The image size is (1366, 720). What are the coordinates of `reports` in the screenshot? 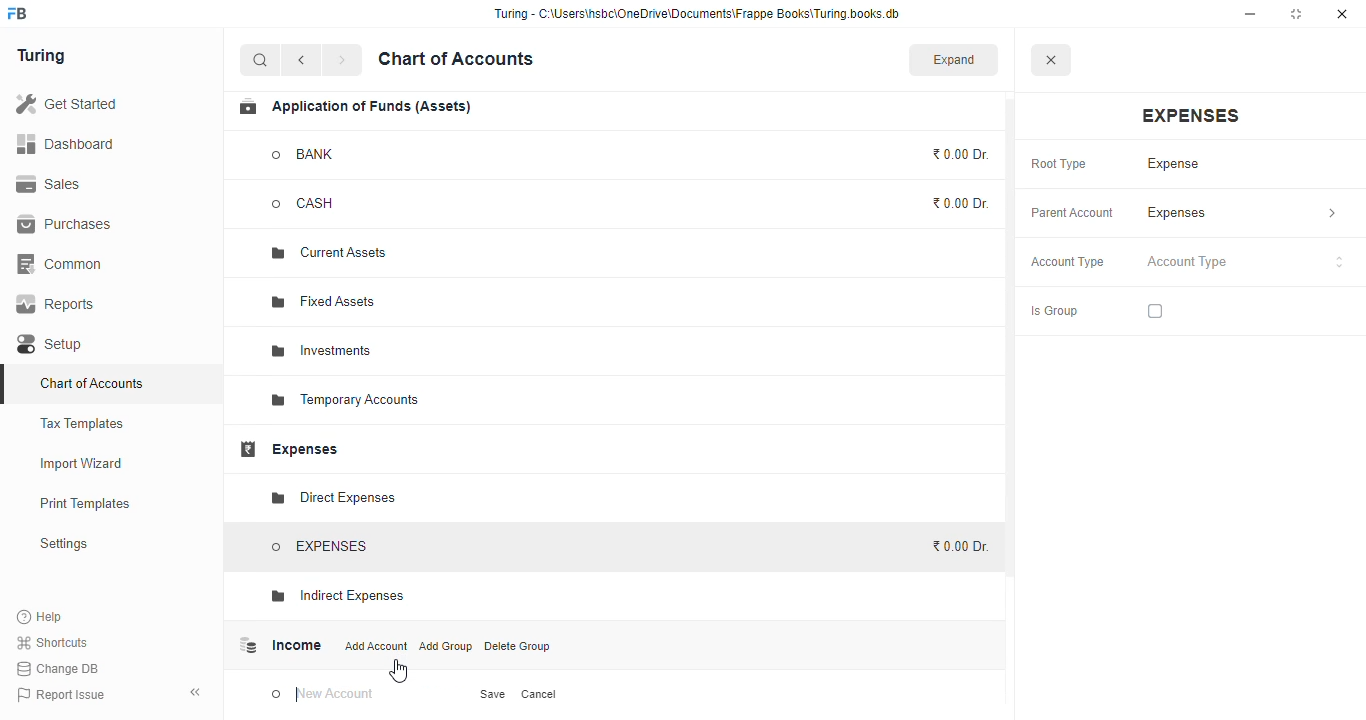 It's located at (56, 304).